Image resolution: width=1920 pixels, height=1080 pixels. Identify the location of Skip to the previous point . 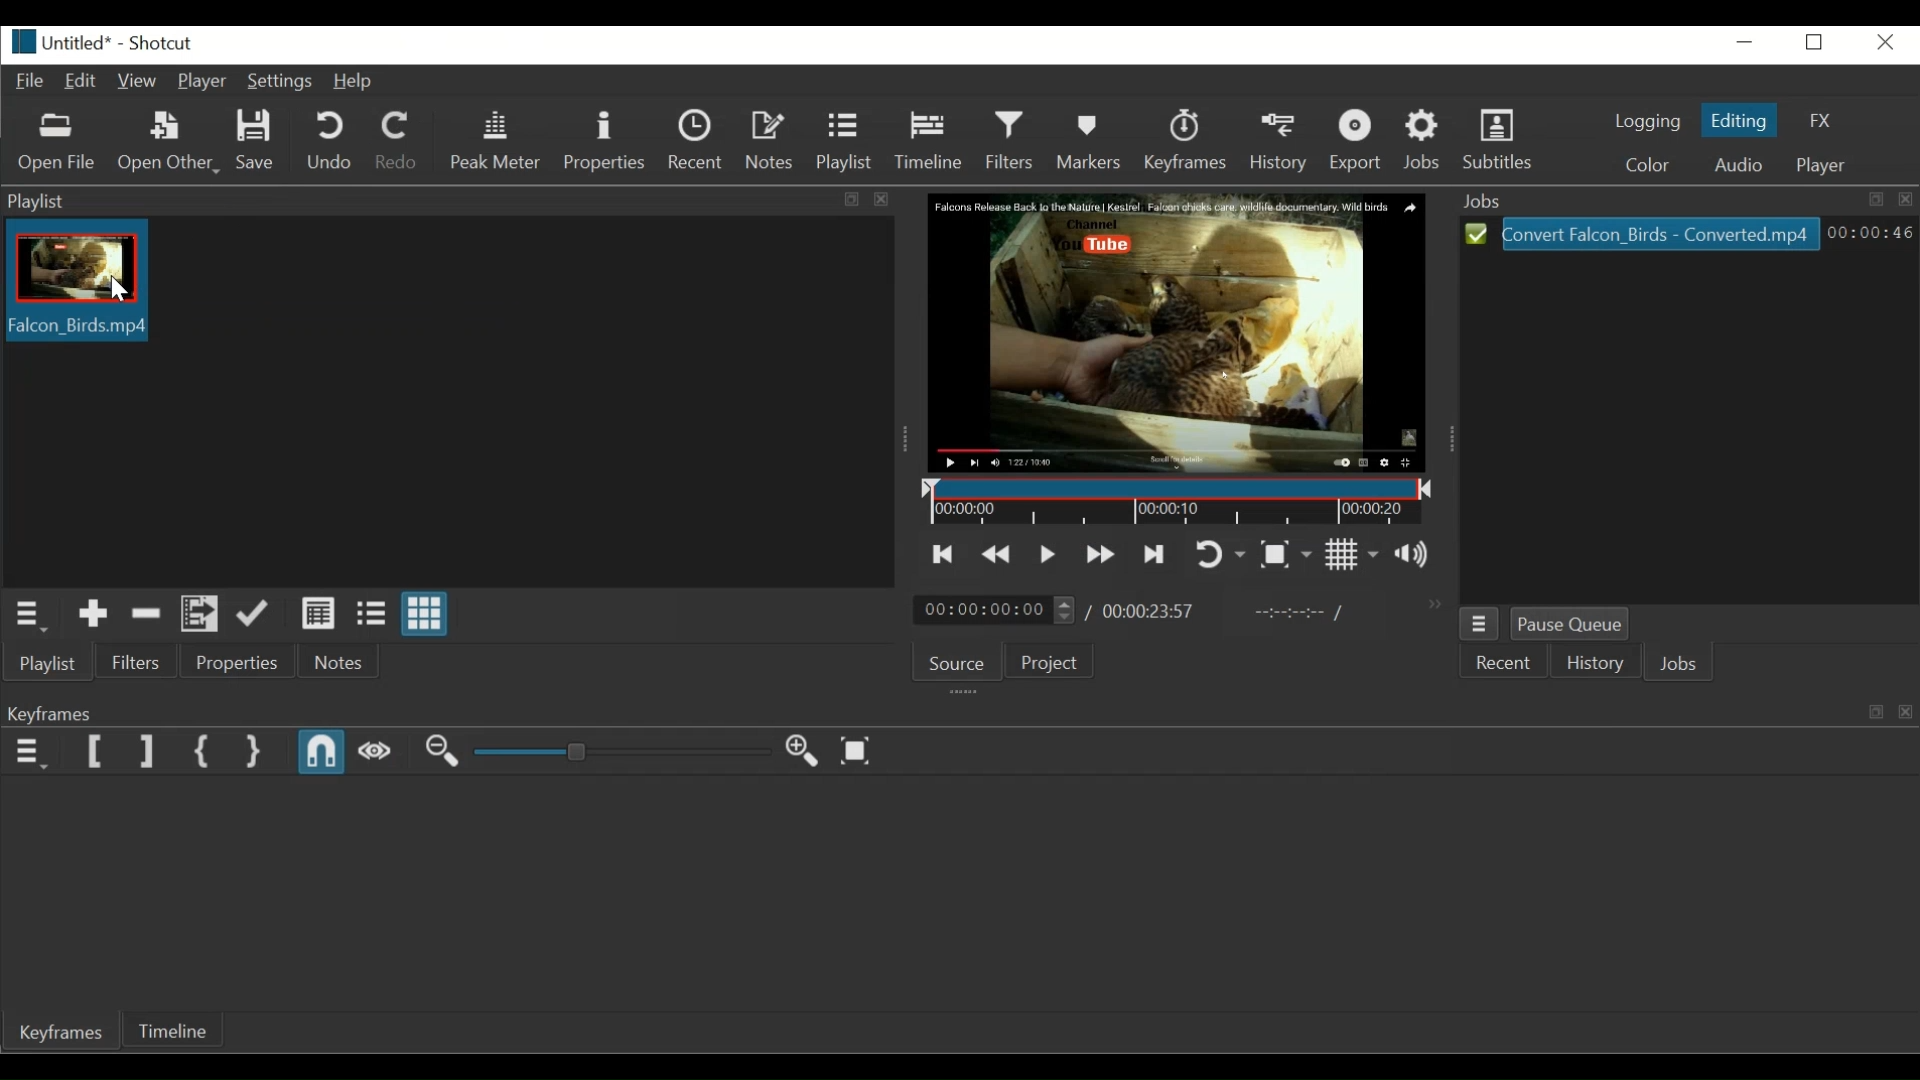
(939, 552).